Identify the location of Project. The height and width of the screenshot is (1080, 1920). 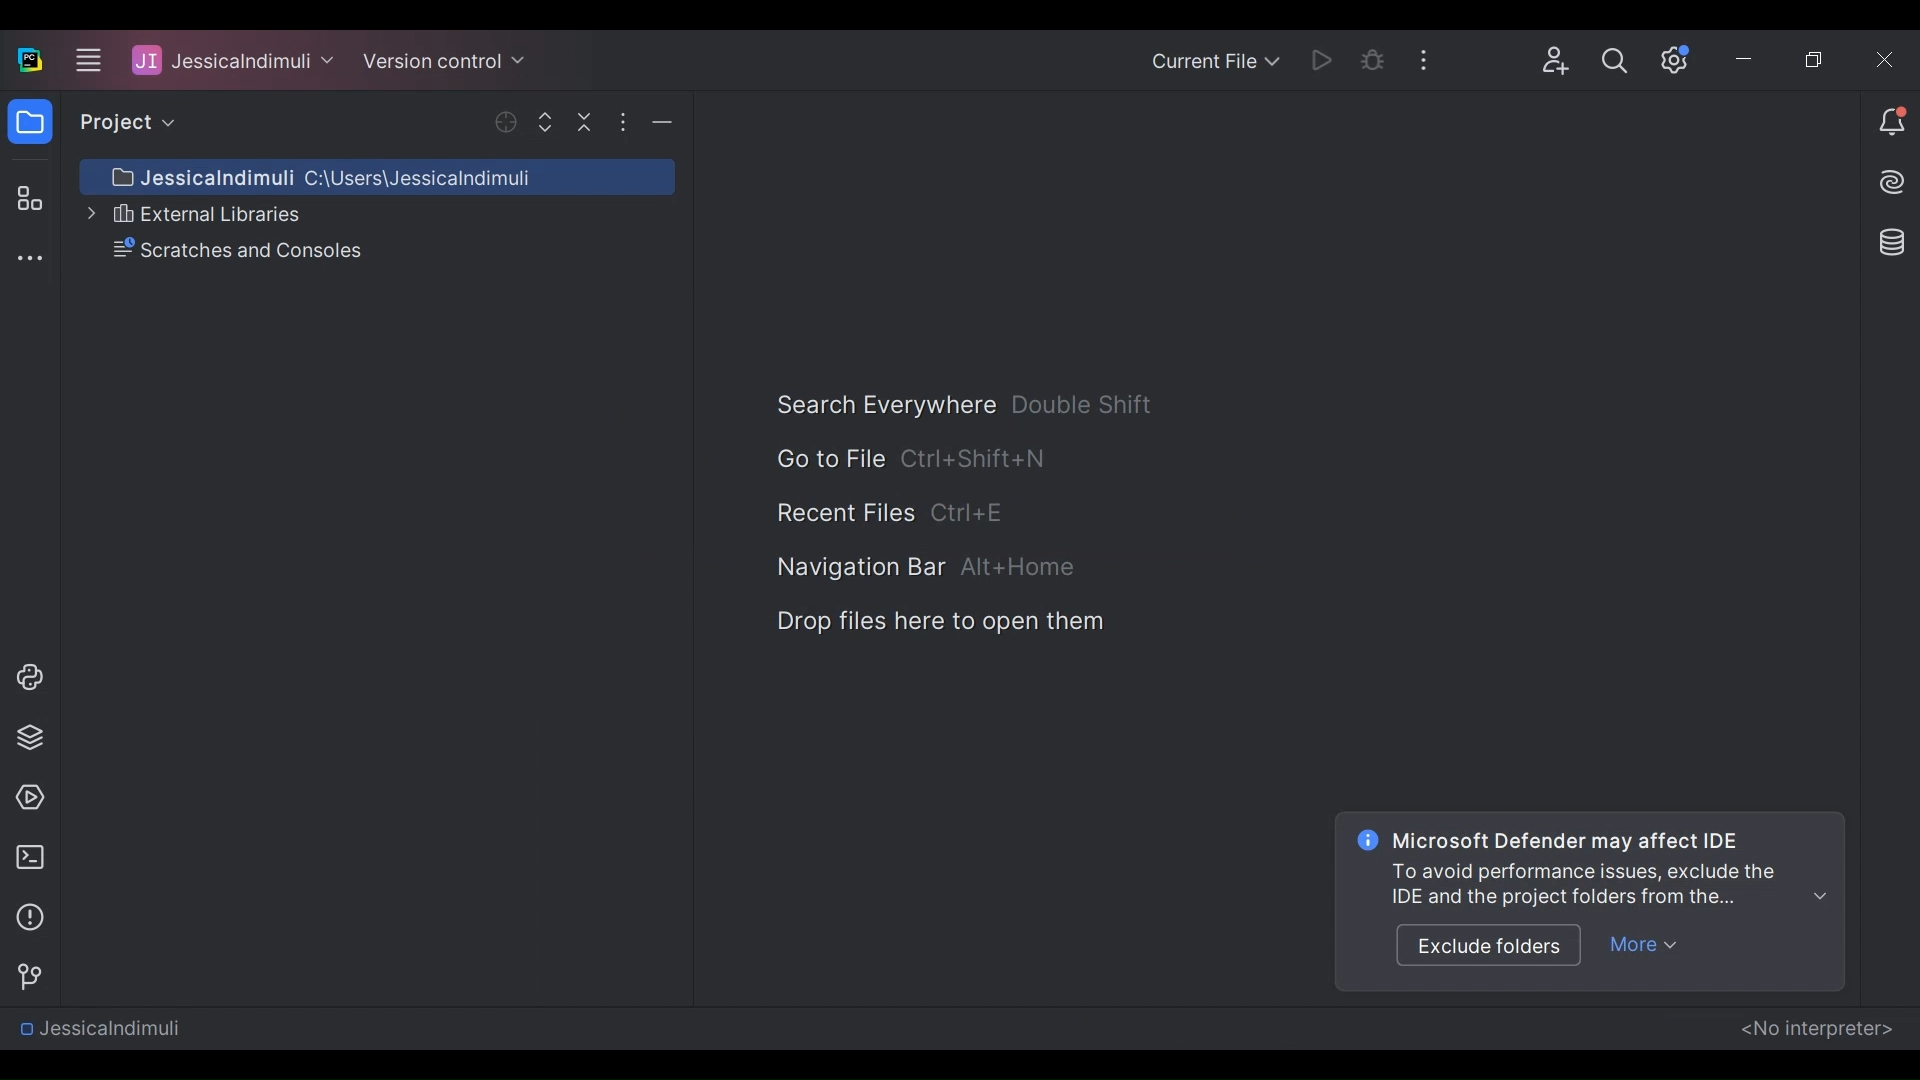
(161, 120).